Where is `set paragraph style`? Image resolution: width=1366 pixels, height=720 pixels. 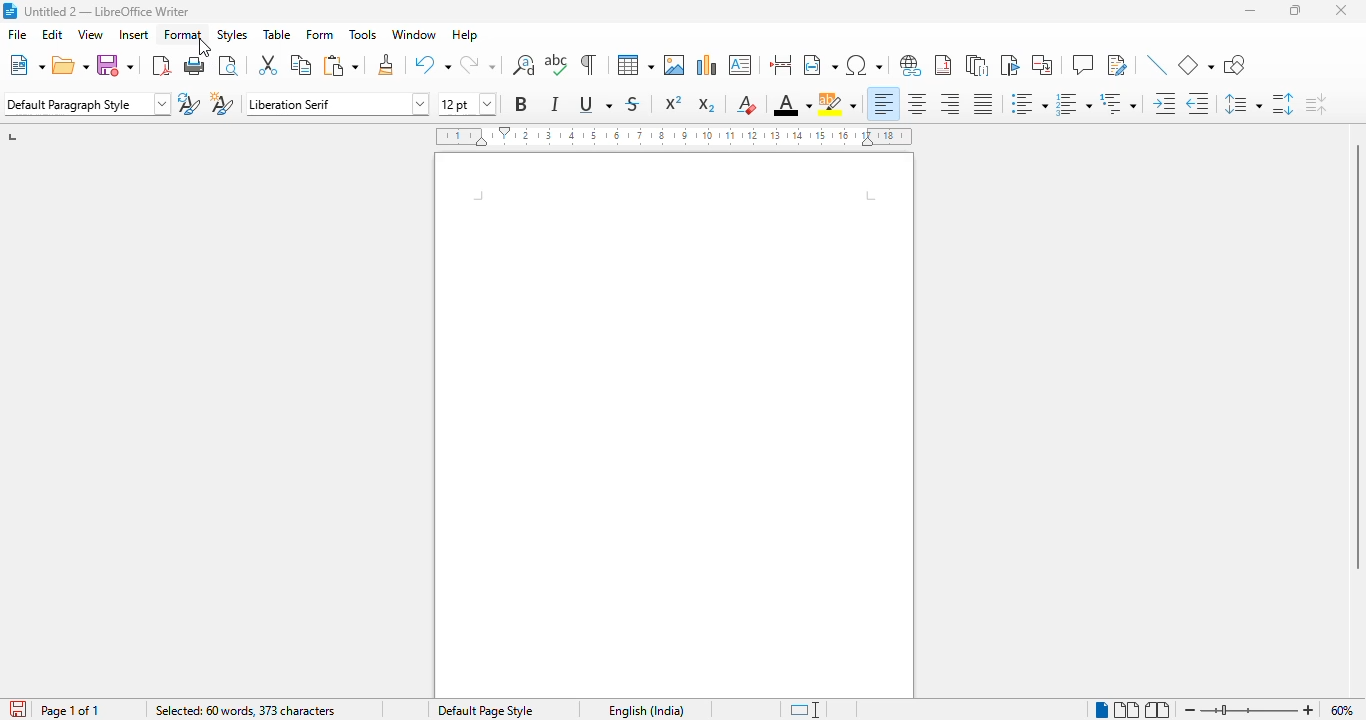 set paragraph style is located at coordinates (87, 104).